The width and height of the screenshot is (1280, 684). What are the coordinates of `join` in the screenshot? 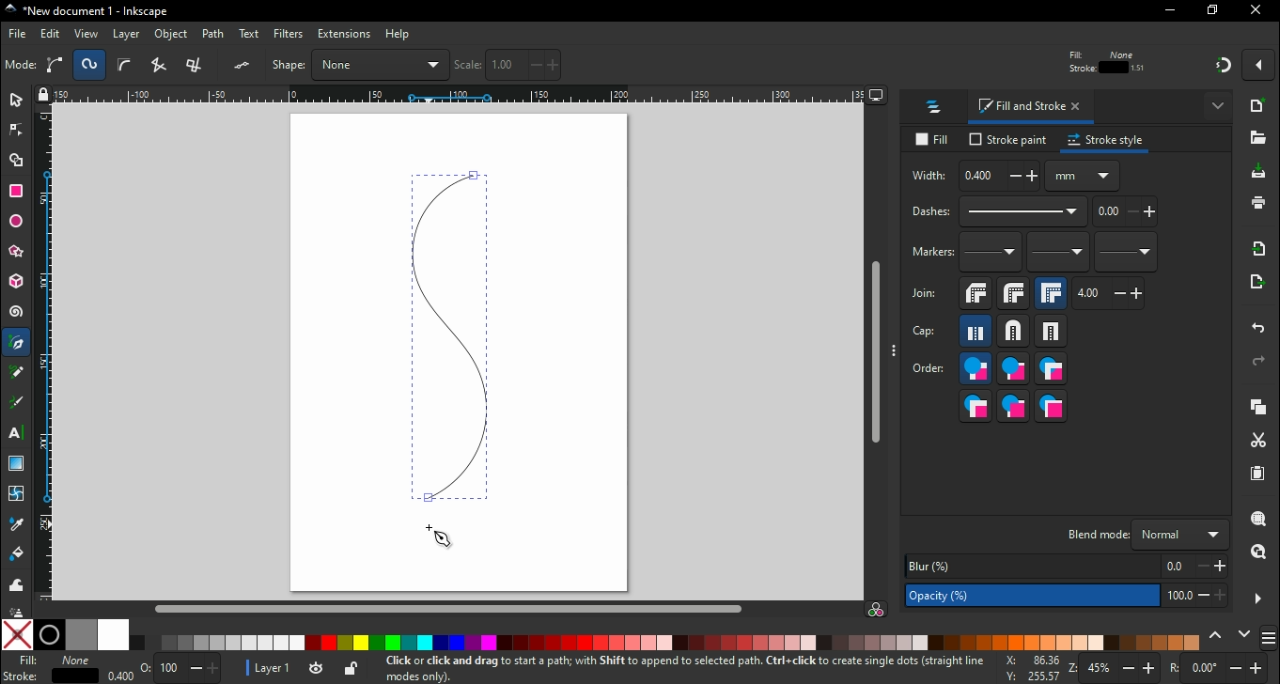 It's located at (925, 298).